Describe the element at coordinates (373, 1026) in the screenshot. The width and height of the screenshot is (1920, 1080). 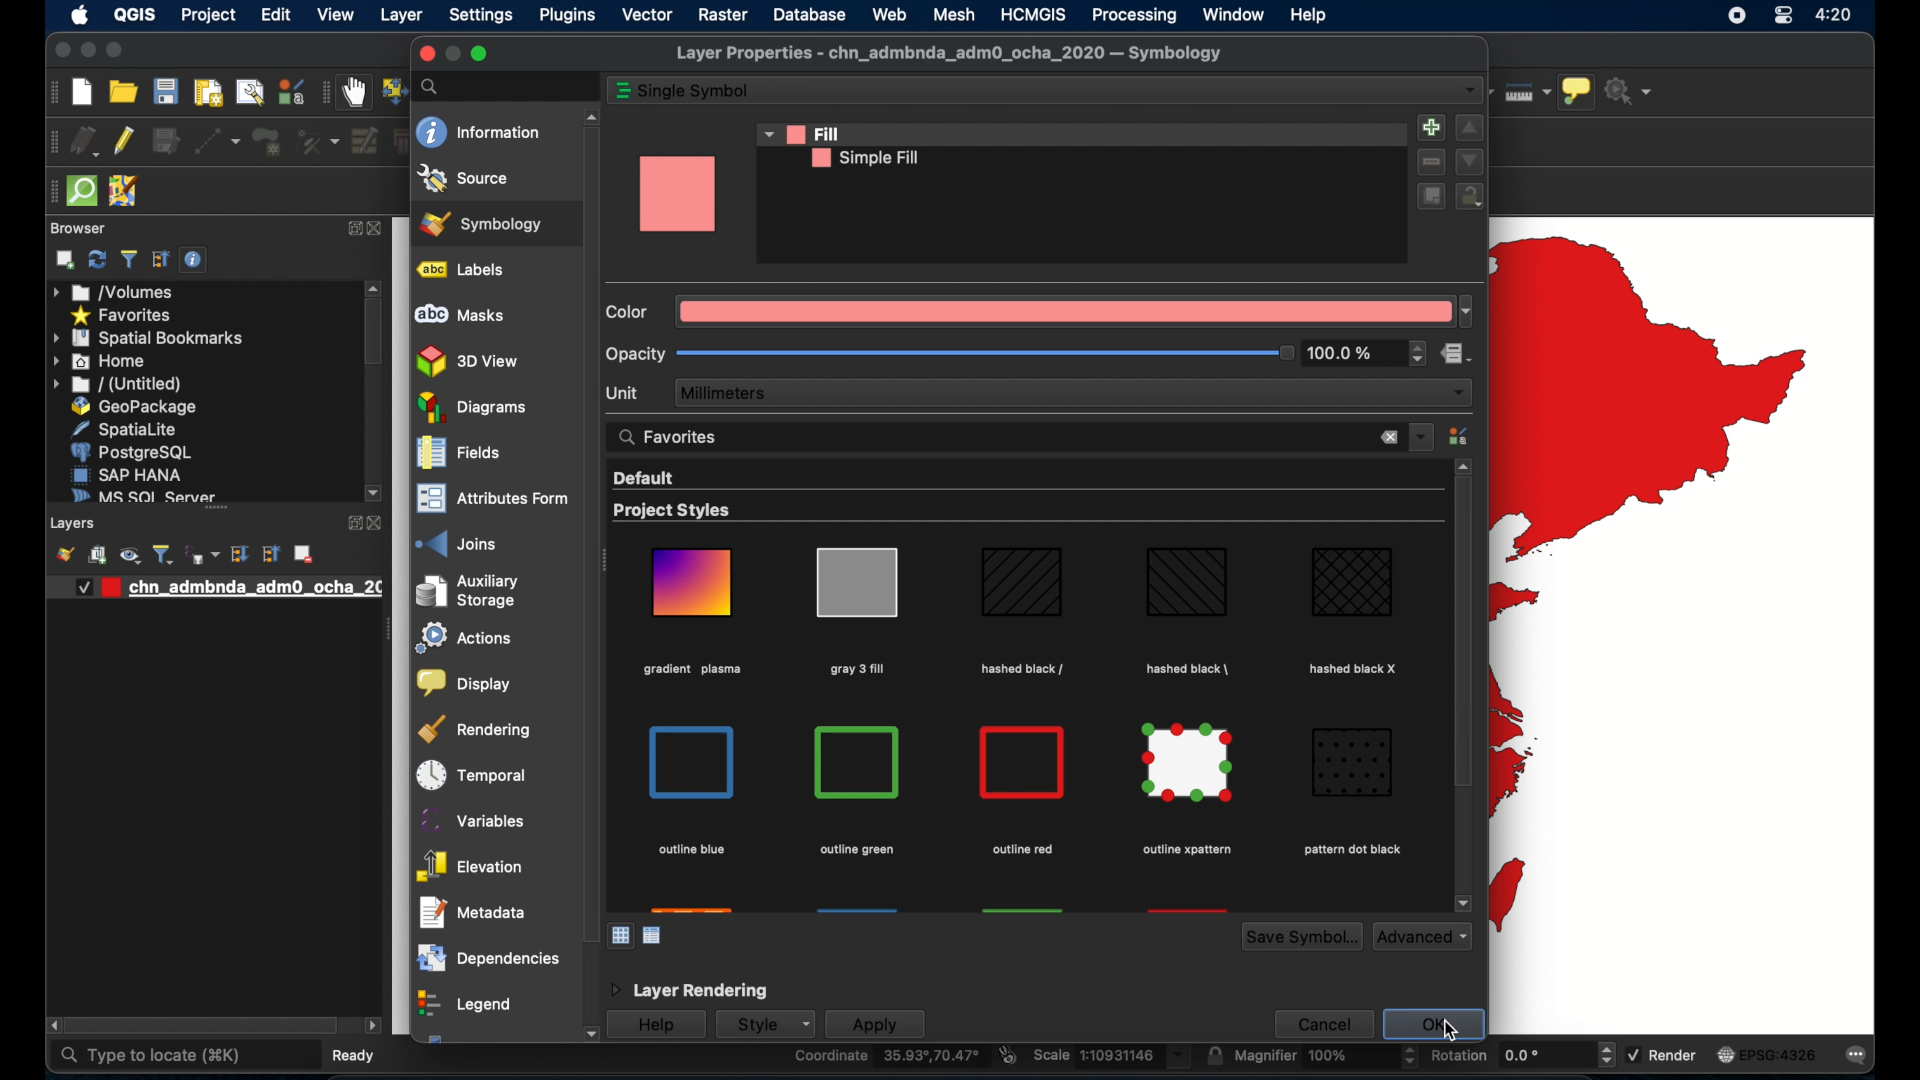
I see `scroll left arrow` at that location.